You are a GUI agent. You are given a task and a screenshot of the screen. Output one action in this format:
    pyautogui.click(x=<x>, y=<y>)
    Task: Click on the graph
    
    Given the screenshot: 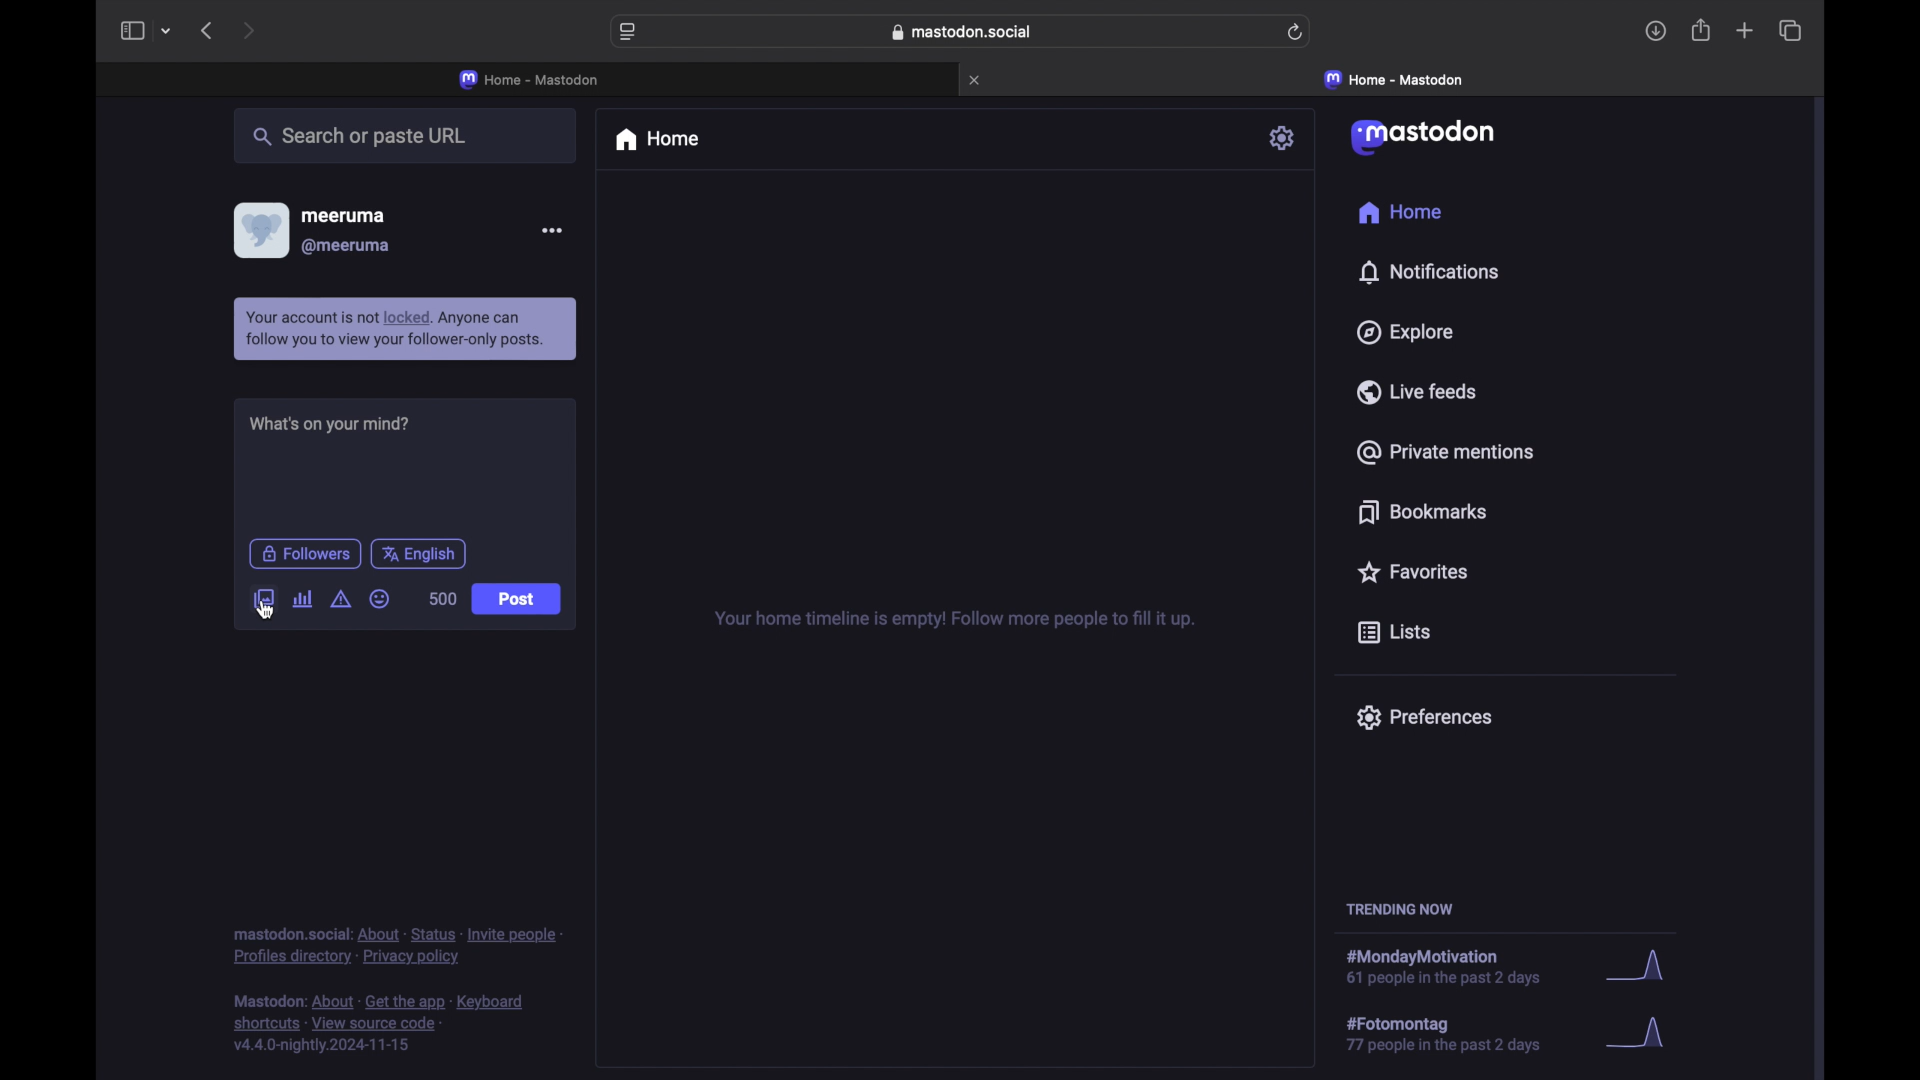 What is the action you would take?
    pyautogui.click(x=1635, y=960)
    